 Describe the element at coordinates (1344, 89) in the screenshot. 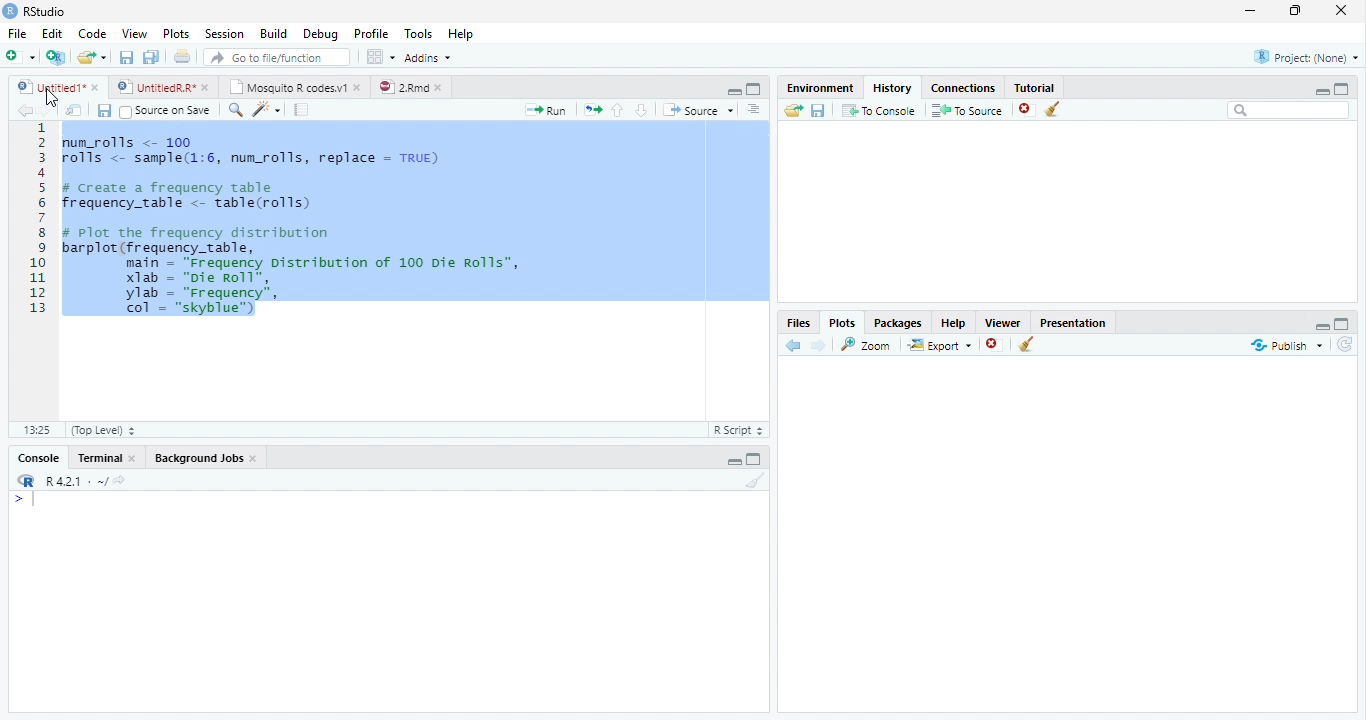

I see `Full Height` at that location.